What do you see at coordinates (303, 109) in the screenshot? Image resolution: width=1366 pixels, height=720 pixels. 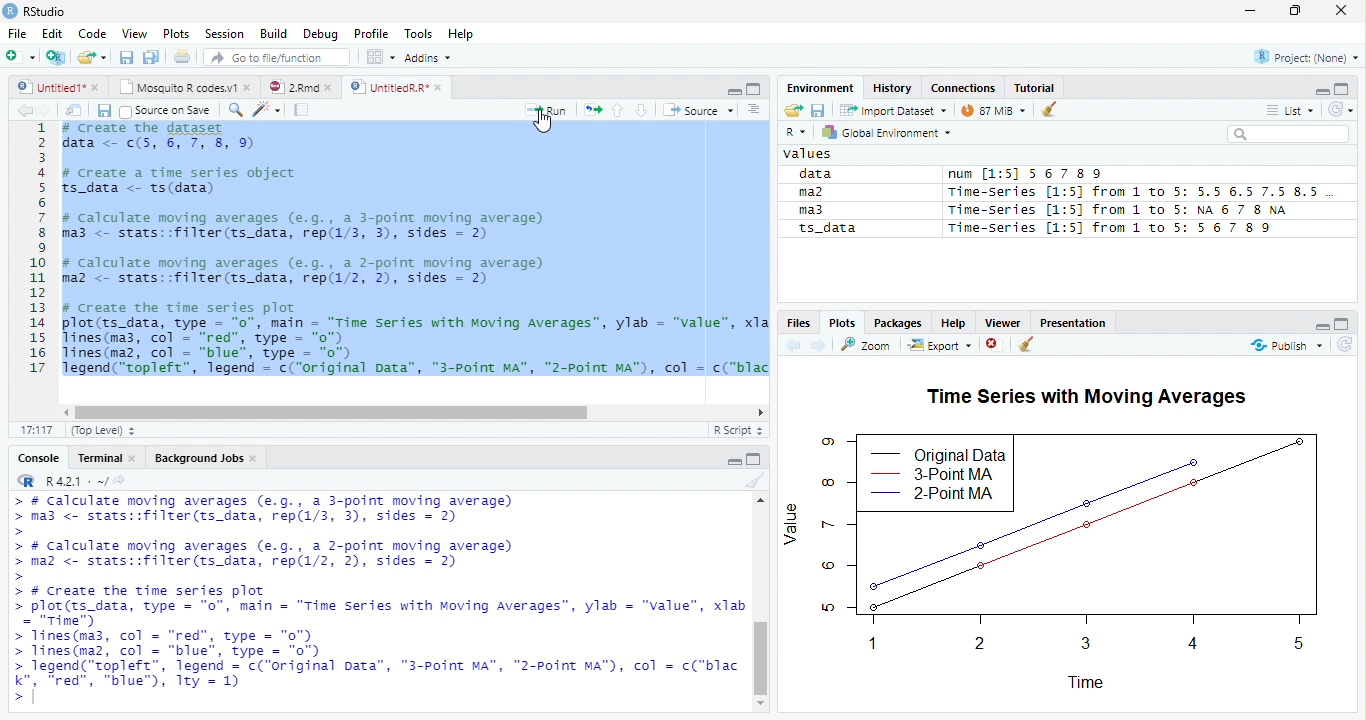 I see `compile report` at bounding box center [303, 109].